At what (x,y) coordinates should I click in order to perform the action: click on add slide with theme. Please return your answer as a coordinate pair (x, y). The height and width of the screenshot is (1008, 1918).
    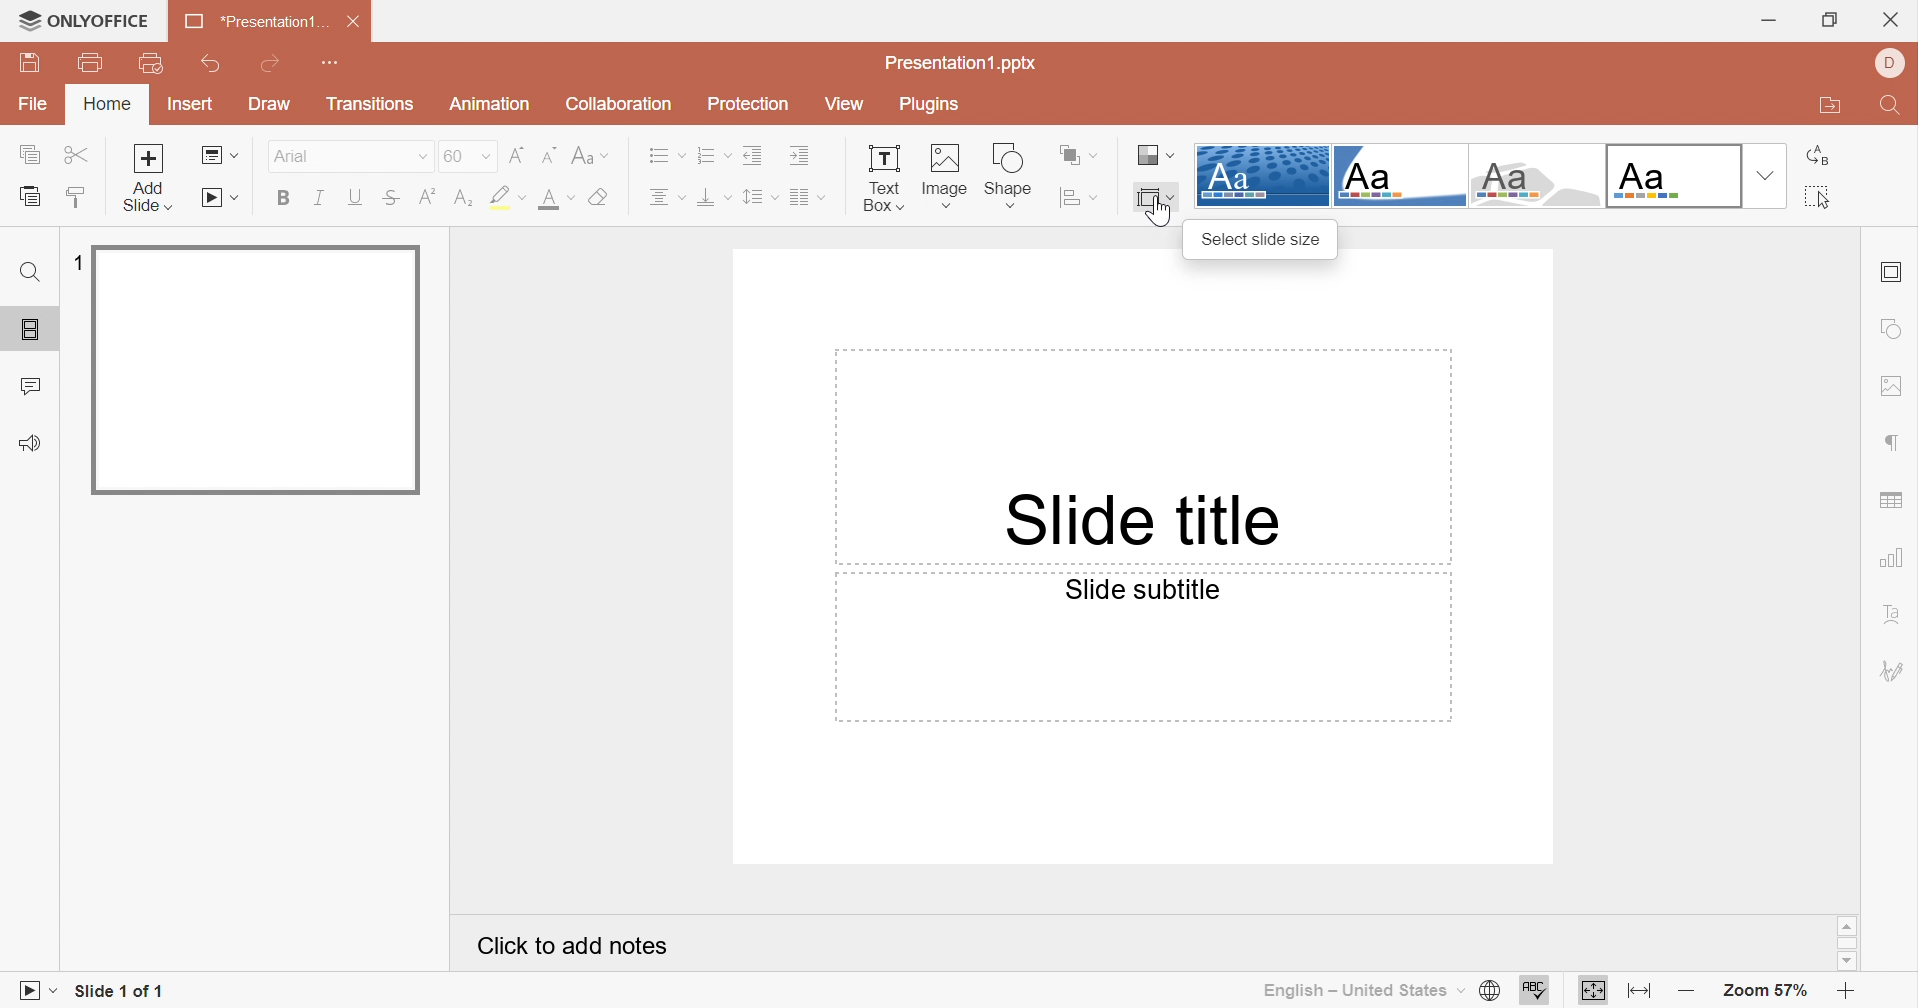
    Looking at the image, I should click on (145, 198).